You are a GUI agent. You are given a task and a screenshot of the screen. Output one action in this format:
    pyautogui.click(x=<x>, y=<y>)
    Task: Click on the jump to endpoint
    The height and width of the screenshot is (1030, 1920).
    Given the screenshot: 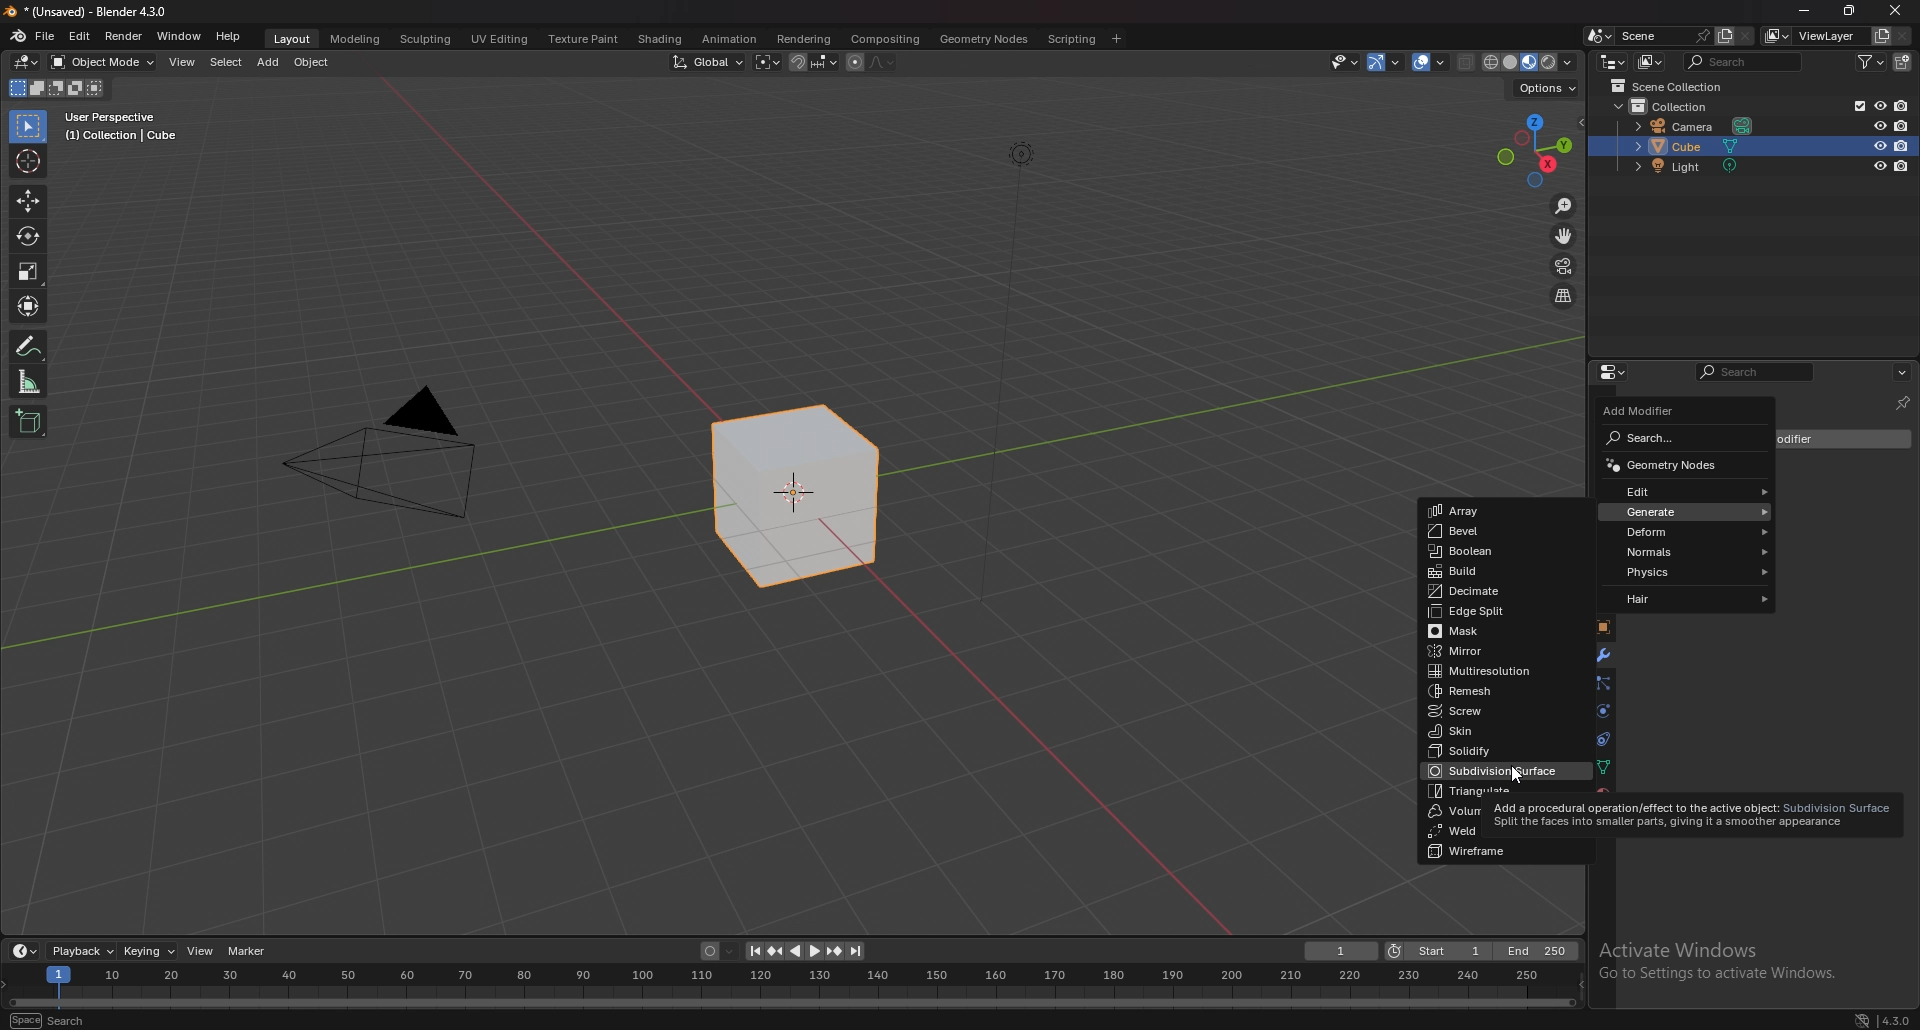 What is the action you would take?
    pyautogui.click(x=858, y=951)
    